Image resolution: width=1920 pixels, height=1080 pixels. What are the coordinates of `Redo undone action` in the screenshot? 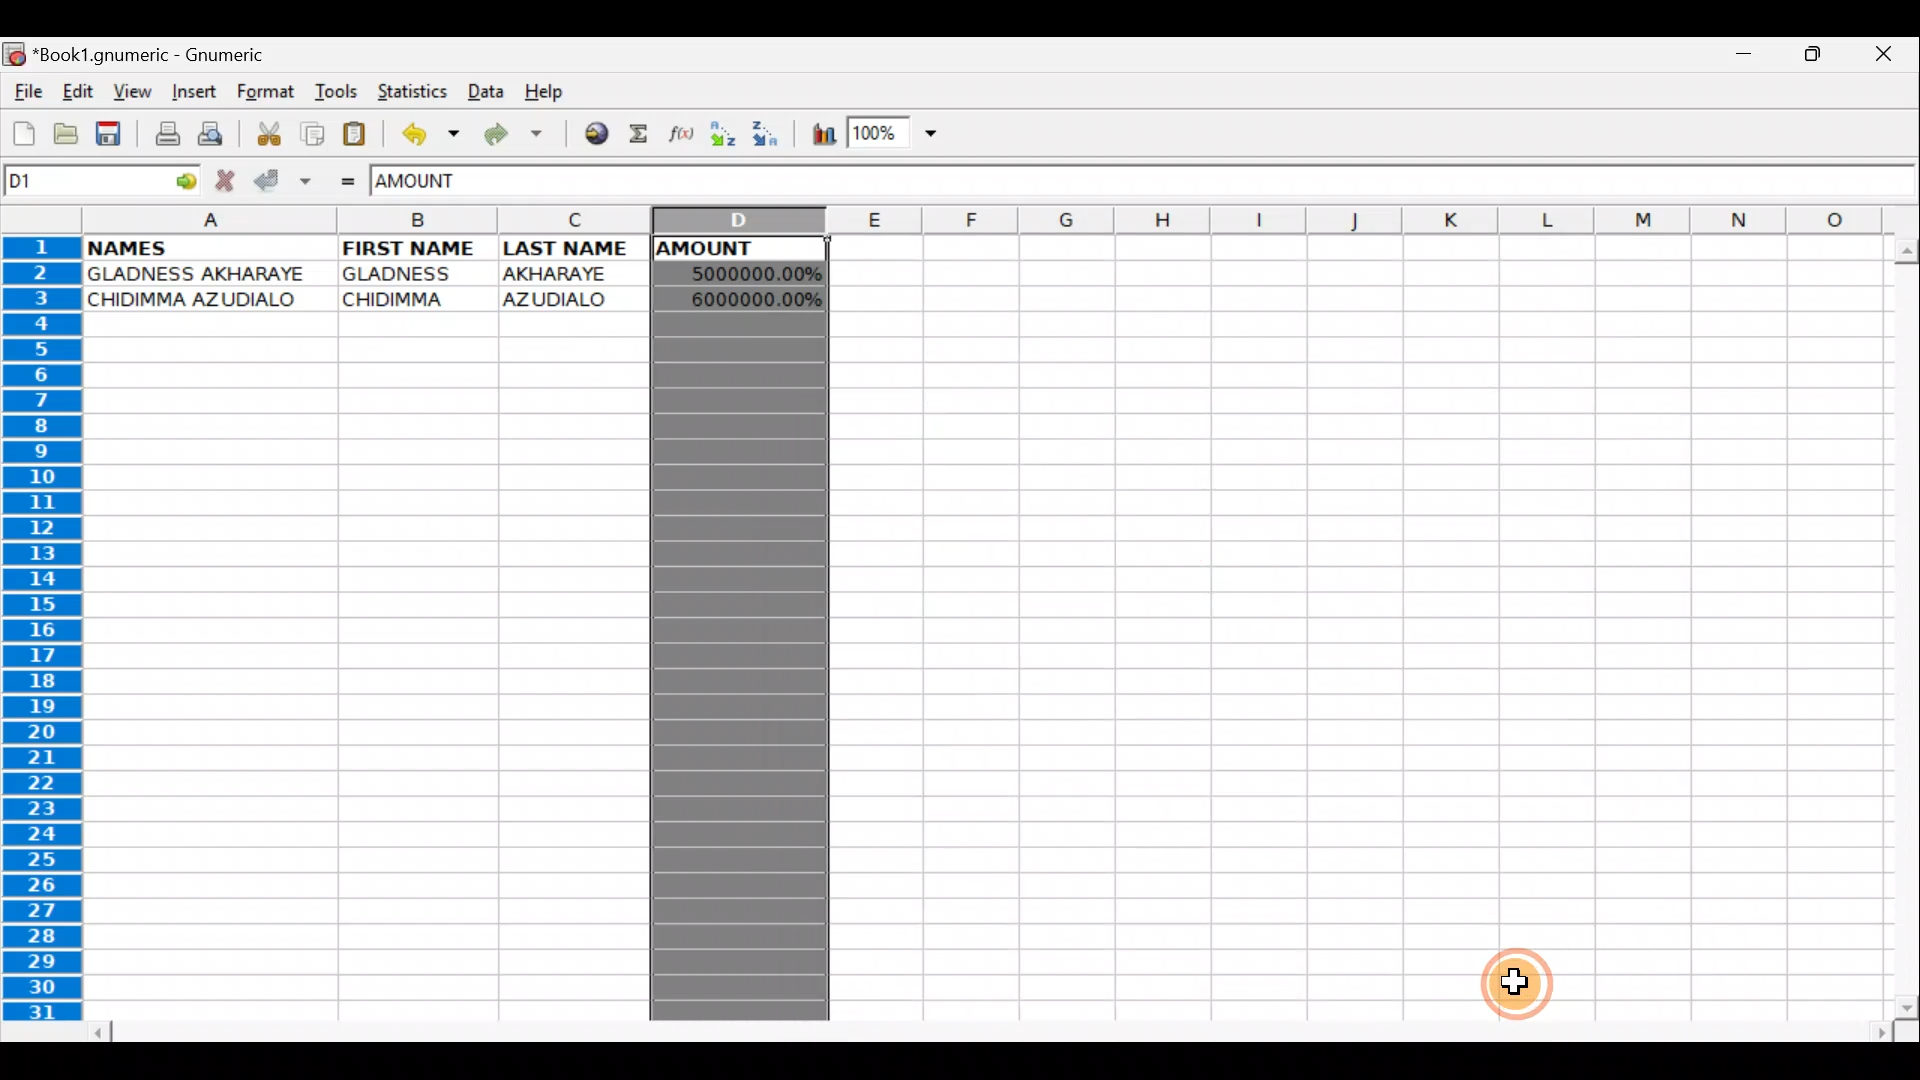 It's located at (509, 135).